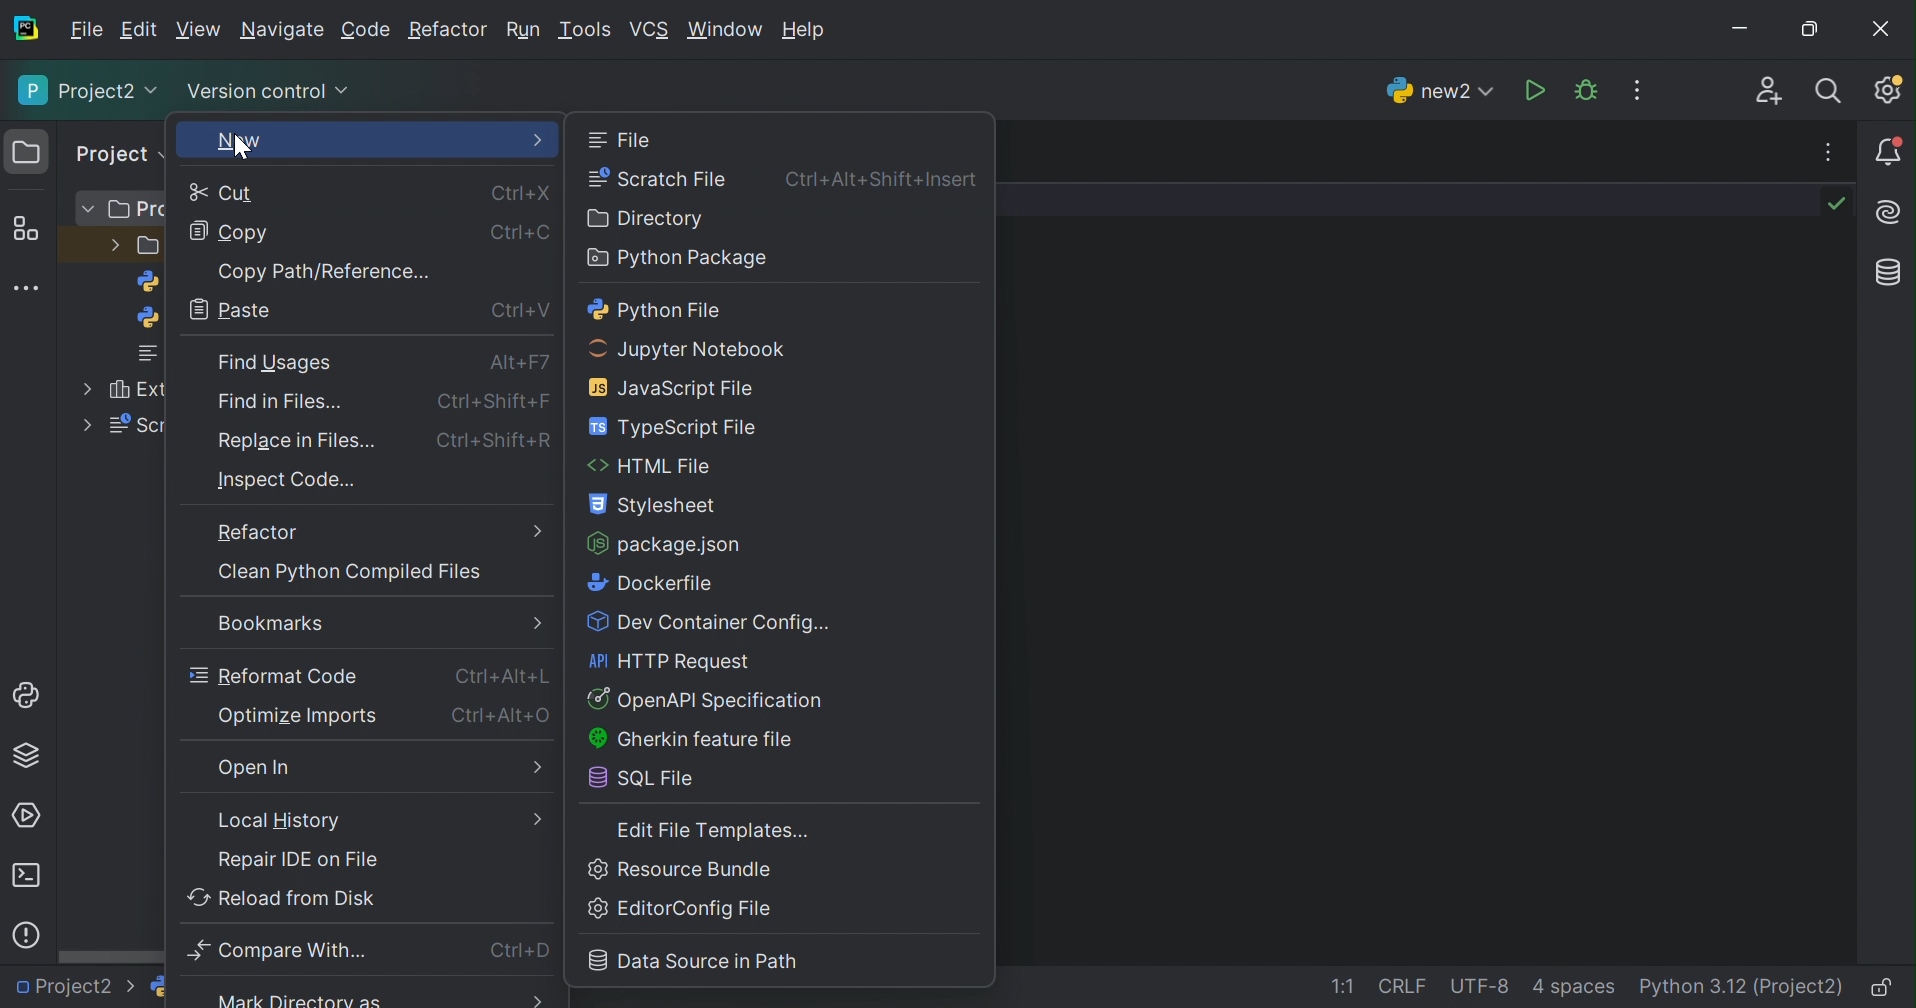 The image size is (1916, 1008). What do you see at coordinates (668, 661) in the screenshot?
I see `HTTP request` at bounding box center [668, 661].